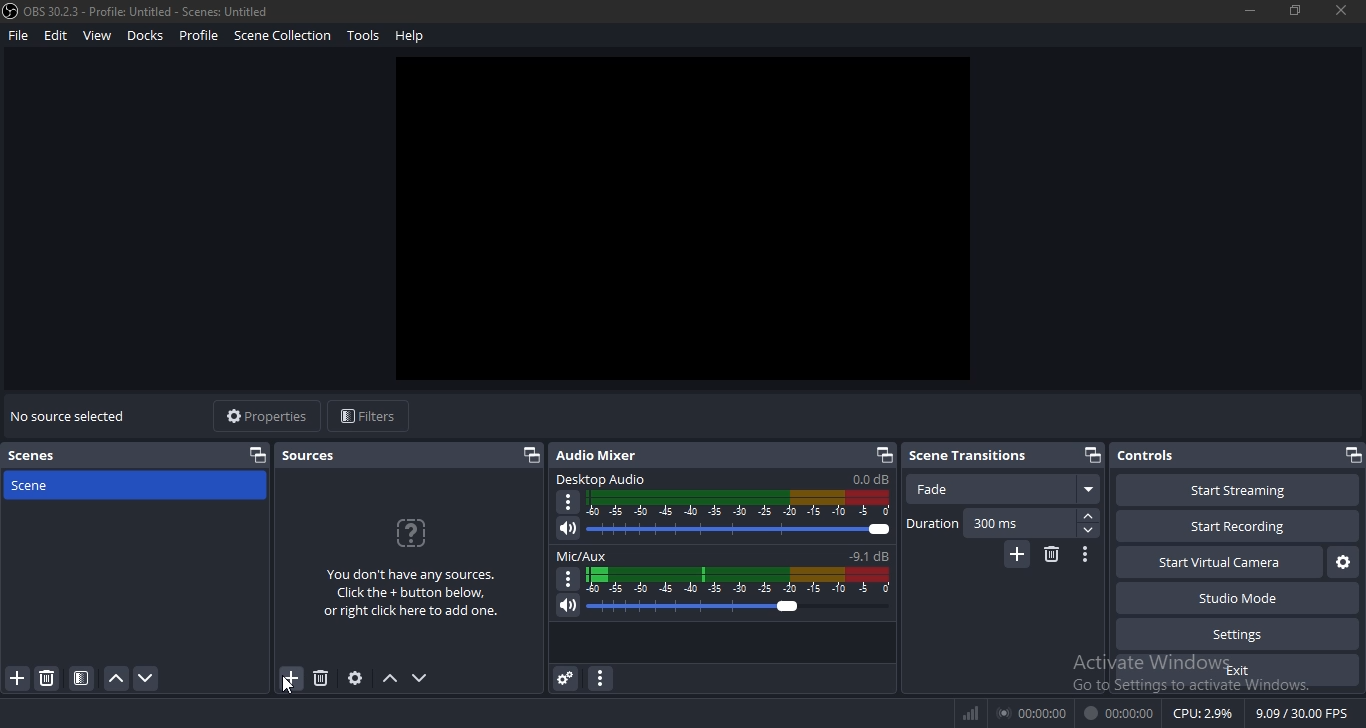 The width and height of the screenshot is (1366, 728). Describe the element at coordinates (148, 36) in the screenshot. I see `docks` at that location.